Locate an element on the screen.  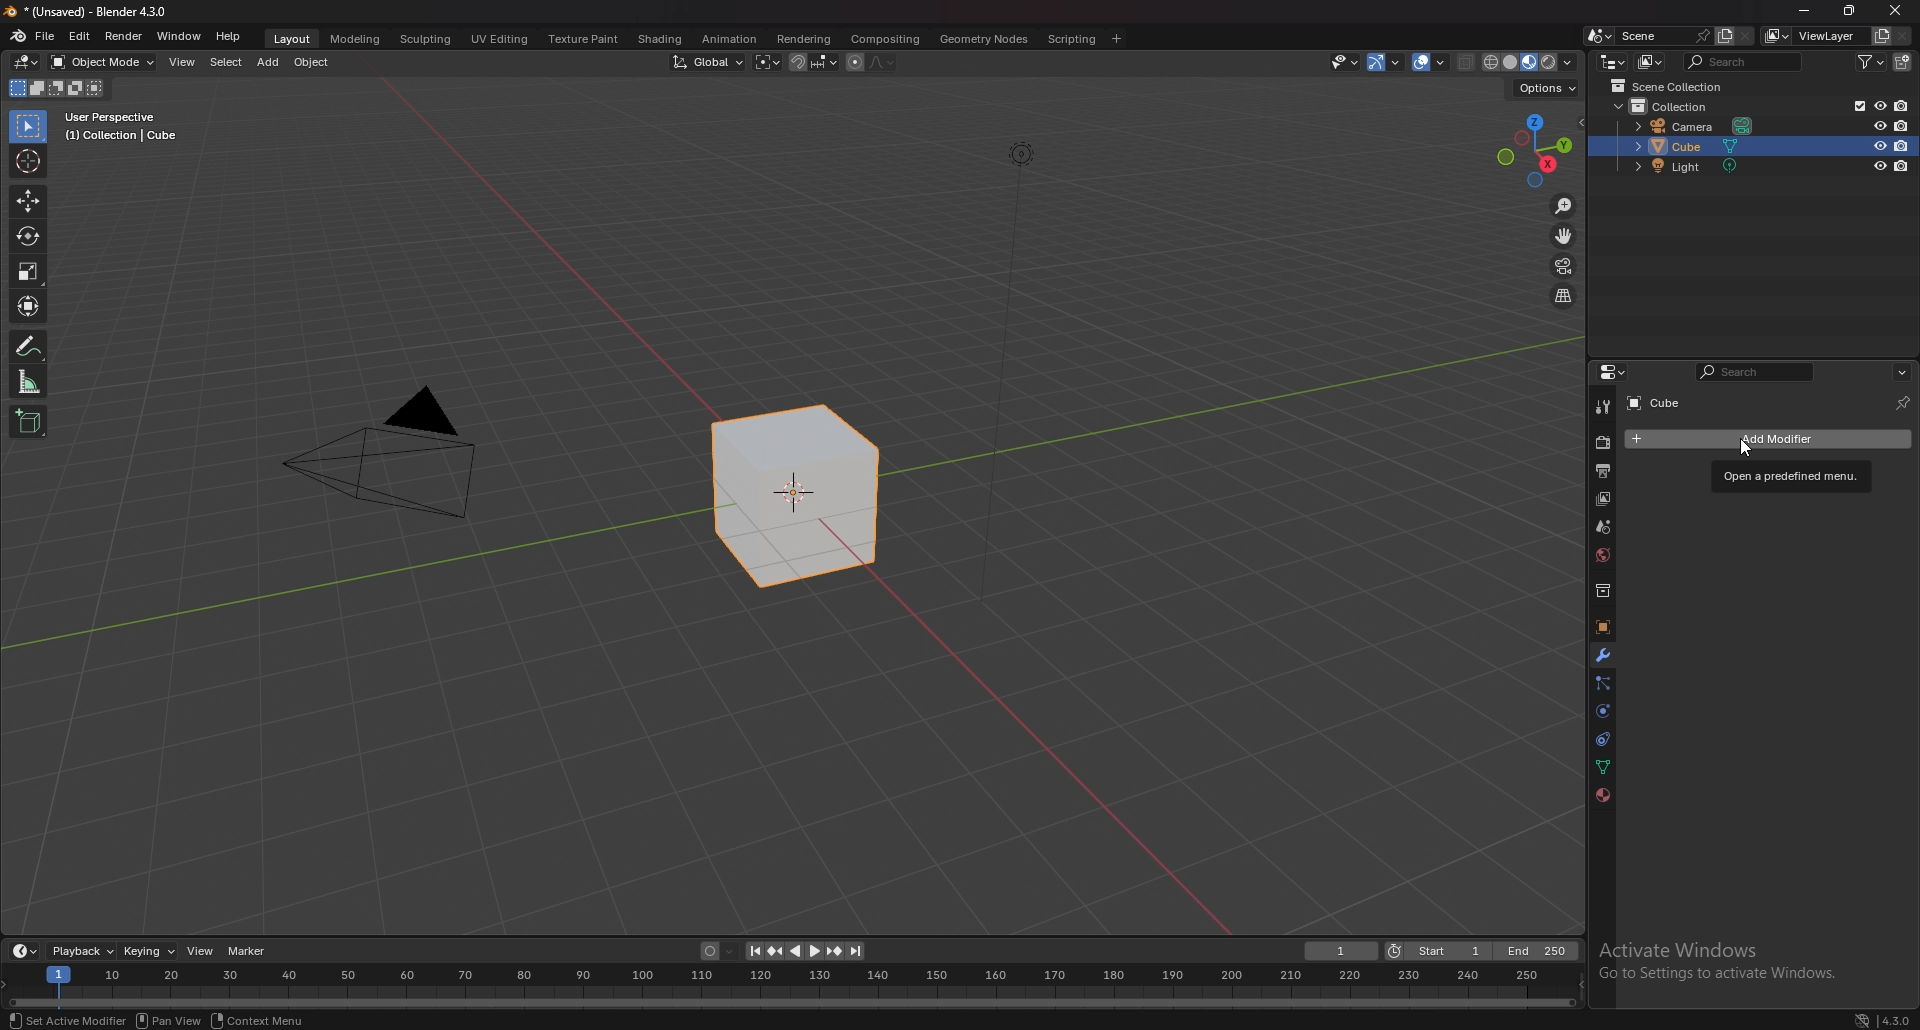
layout is located at coordinates (293, 38).